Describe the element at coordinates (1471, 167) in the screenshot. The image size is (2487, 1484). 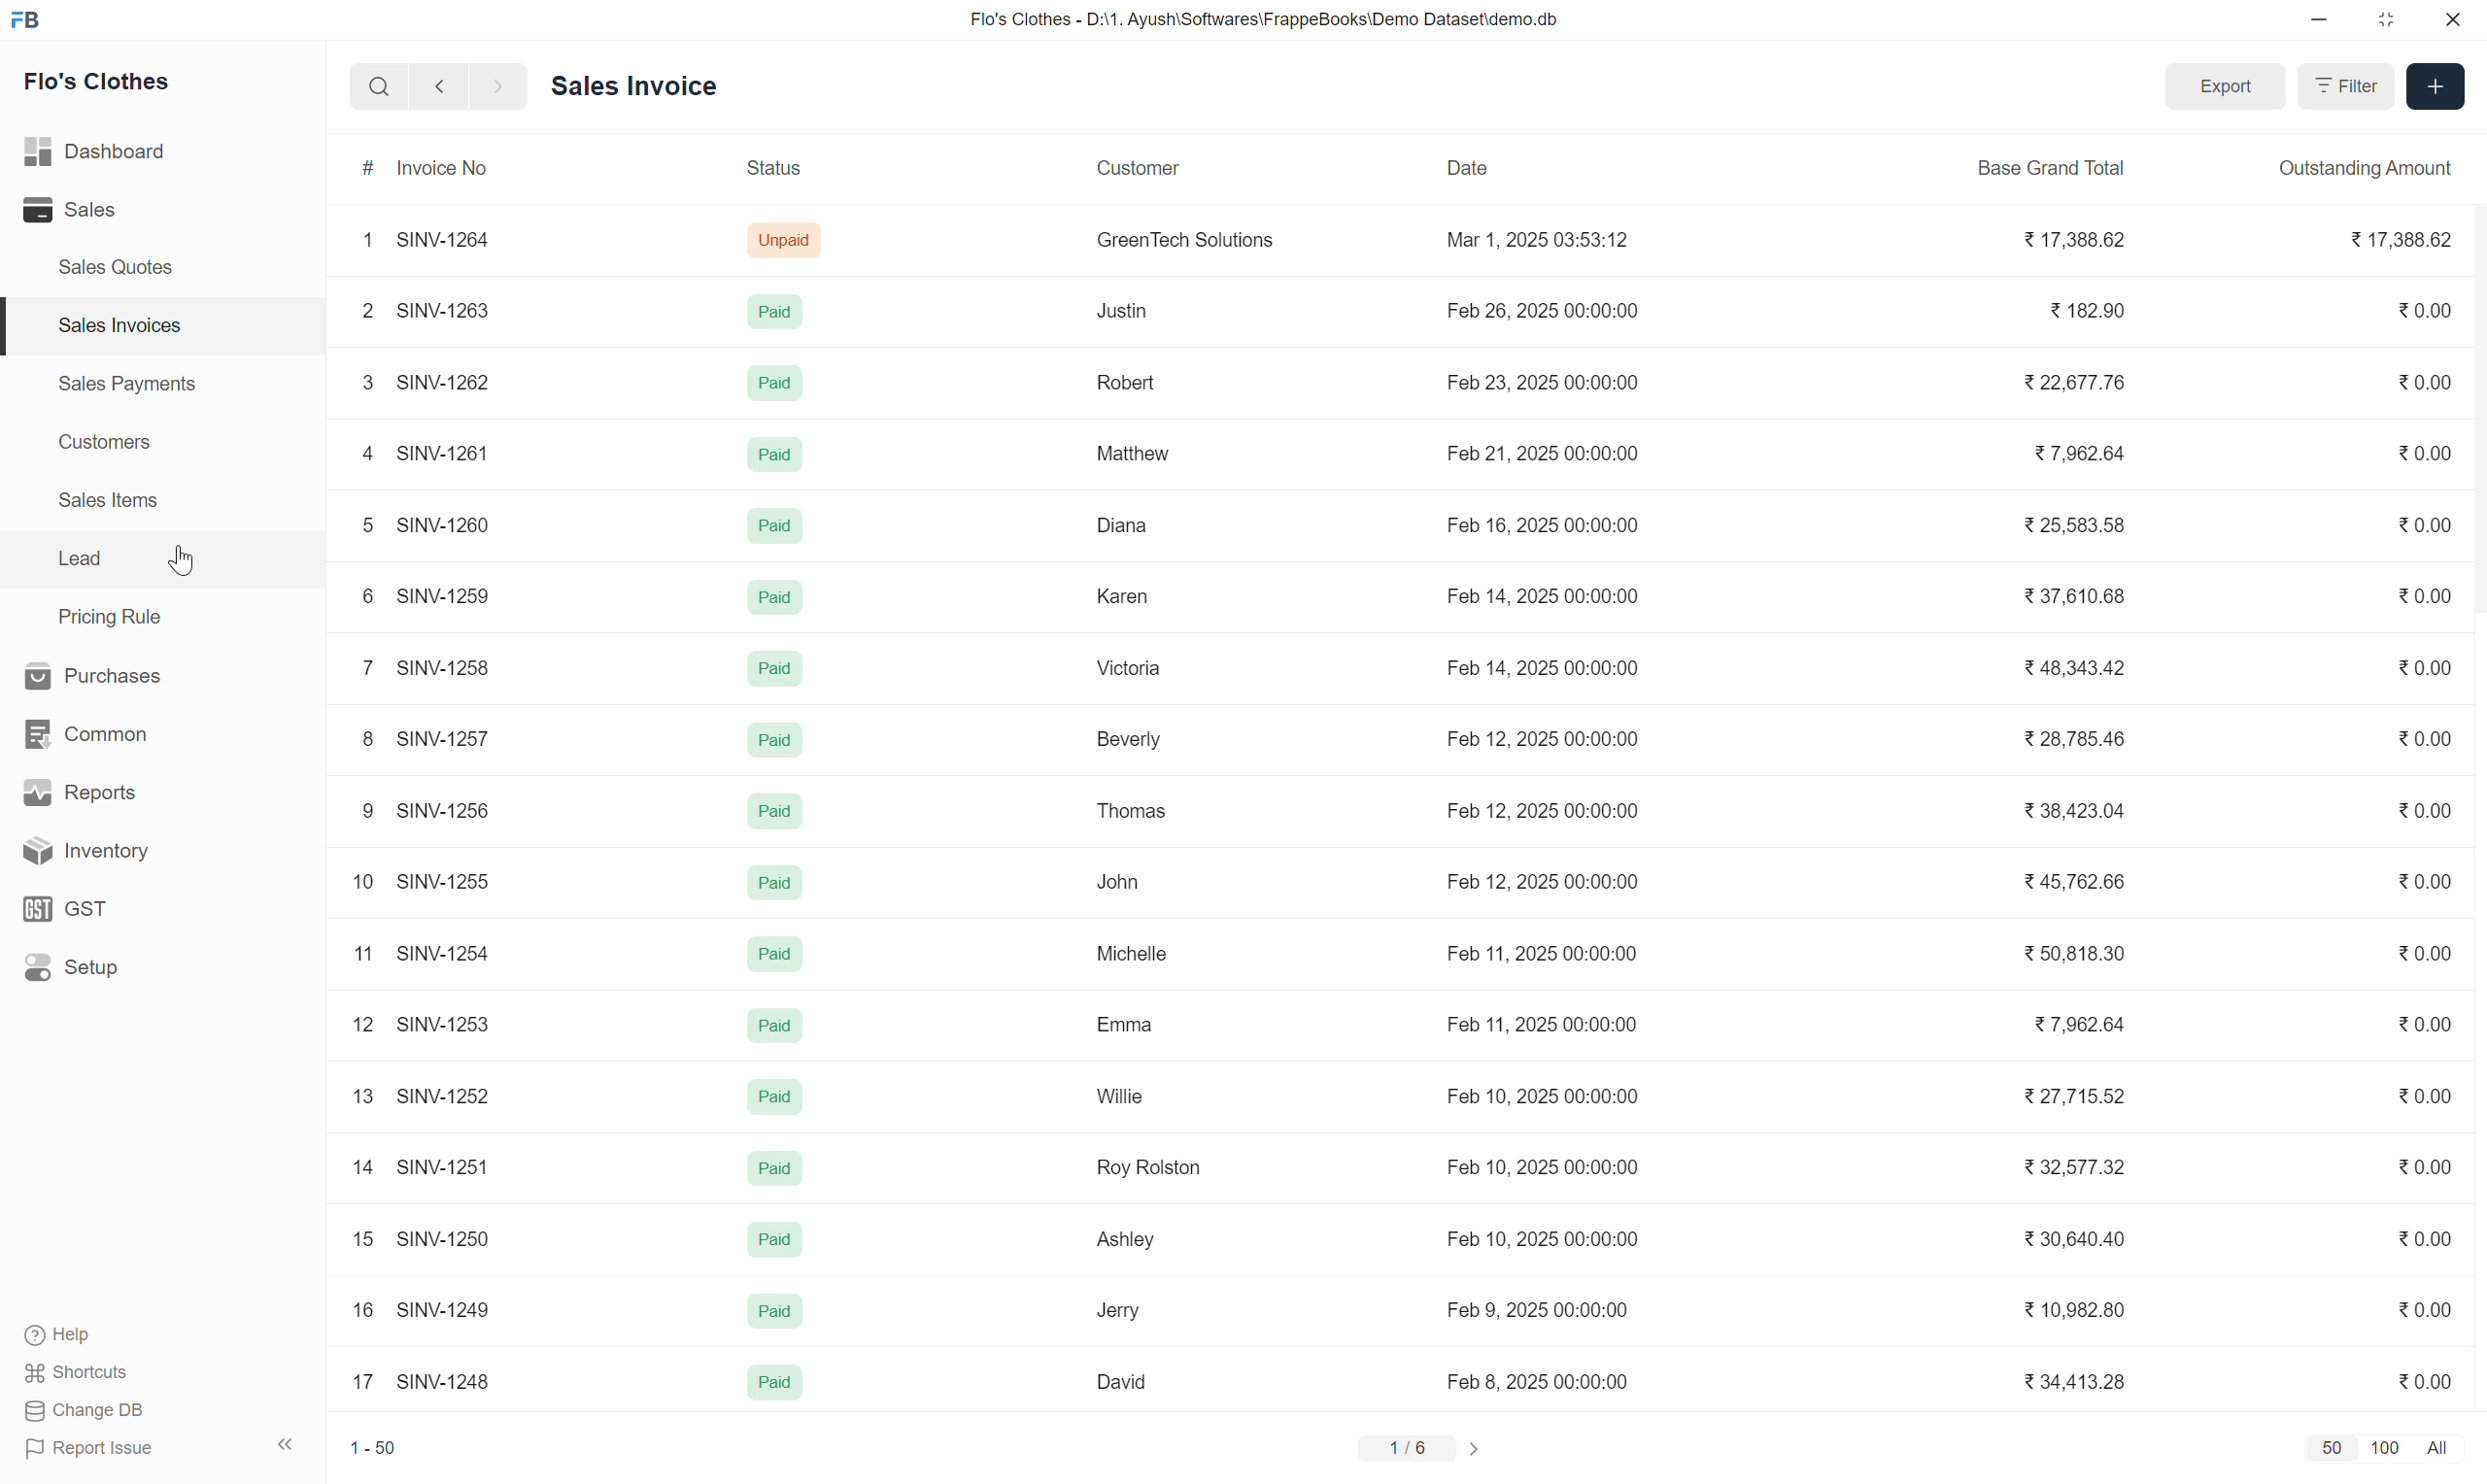
I see `Date` at that location.